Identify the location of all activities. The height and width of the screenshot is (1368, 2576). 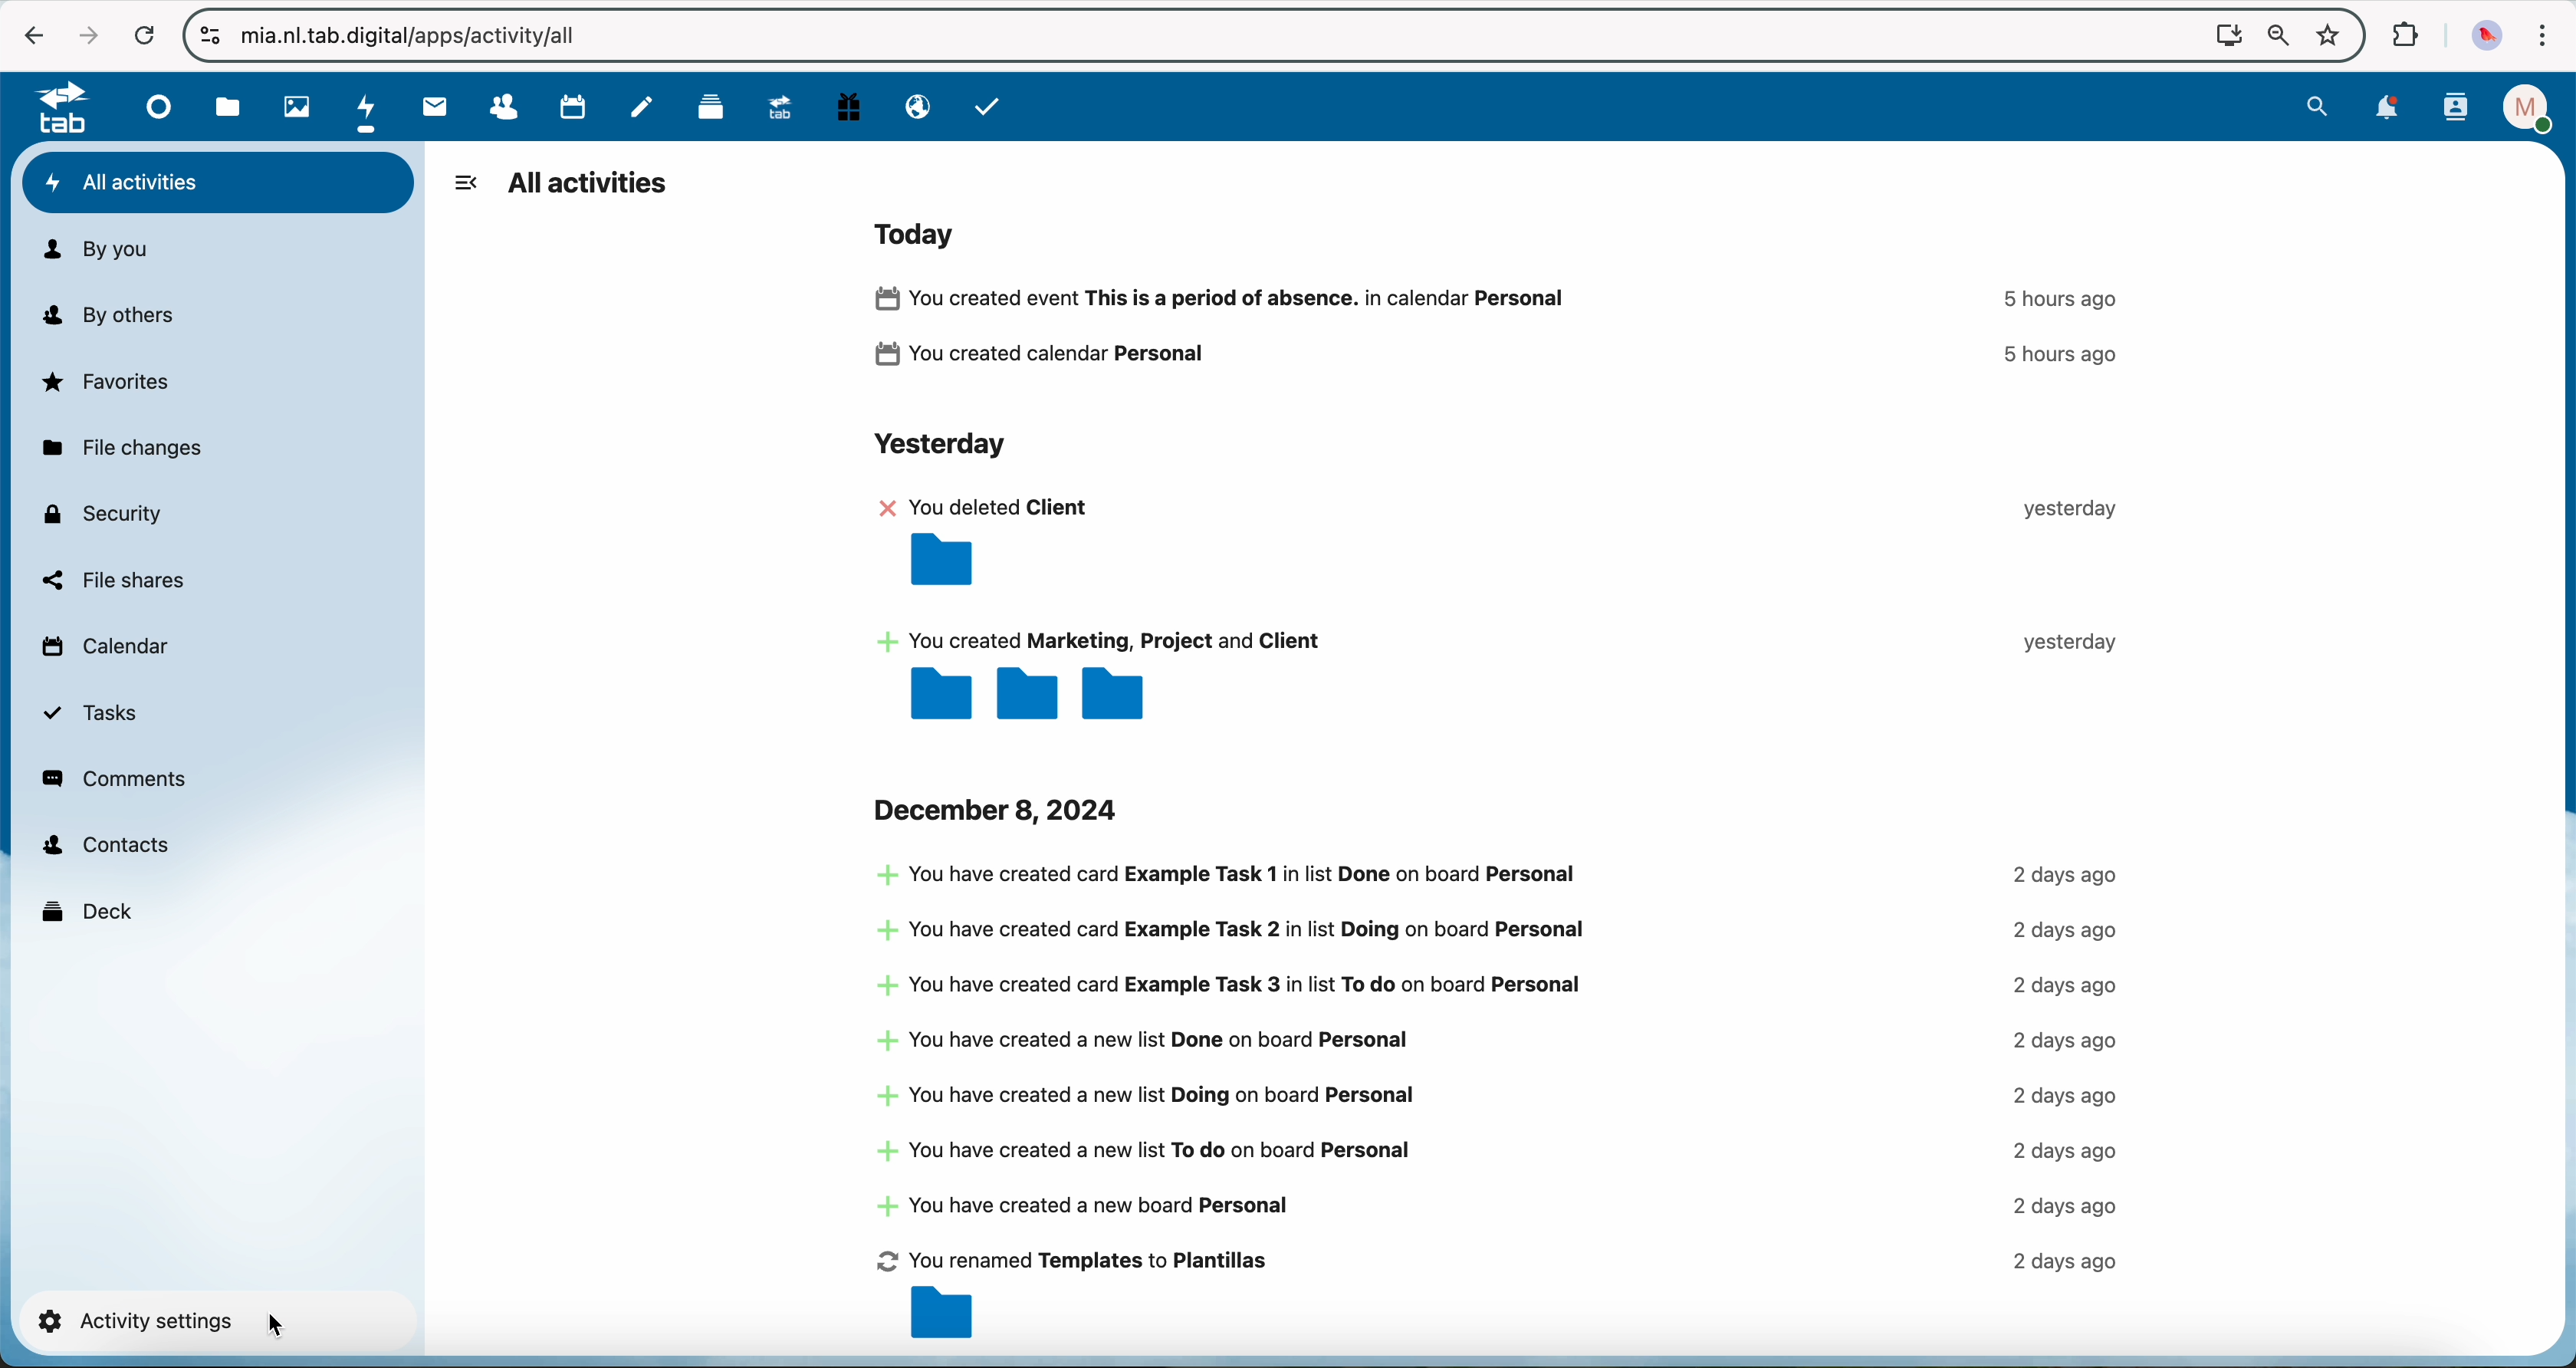
(219, 183).